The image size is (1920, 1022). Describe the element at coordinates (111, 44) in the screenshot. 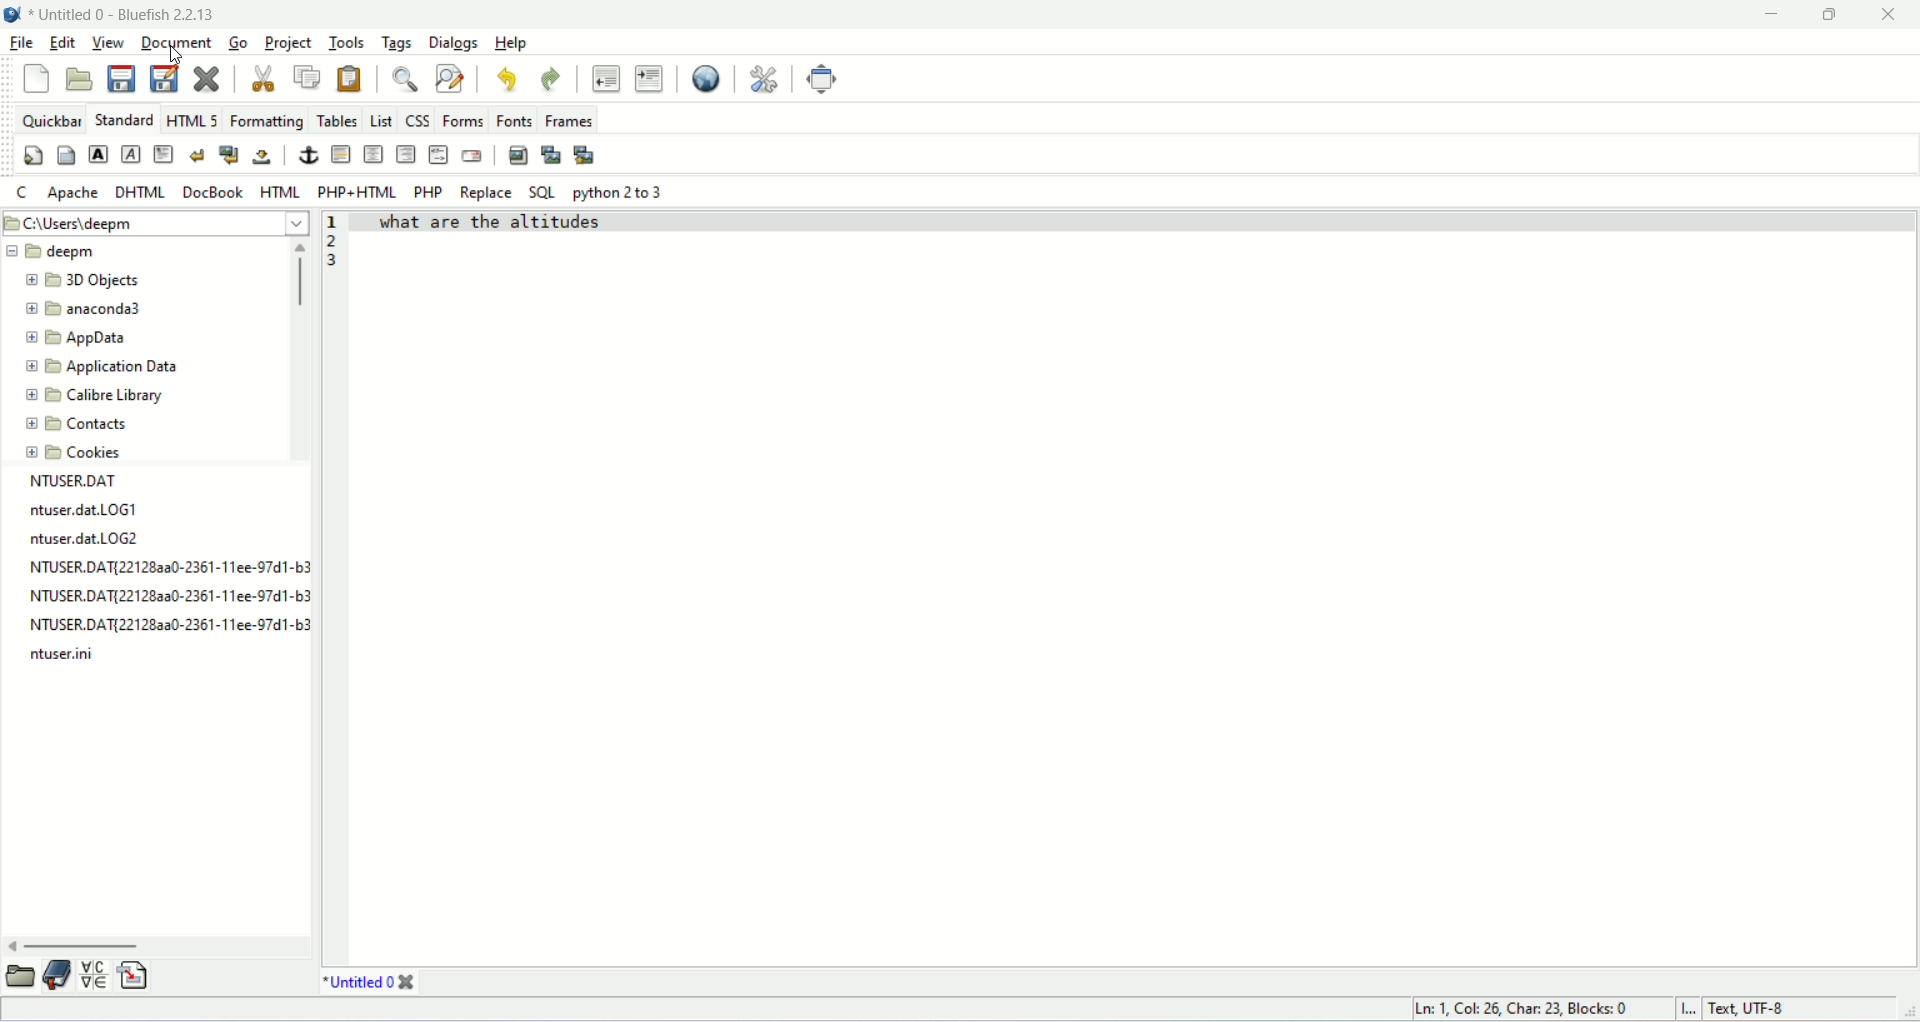

I see `view` at that location.